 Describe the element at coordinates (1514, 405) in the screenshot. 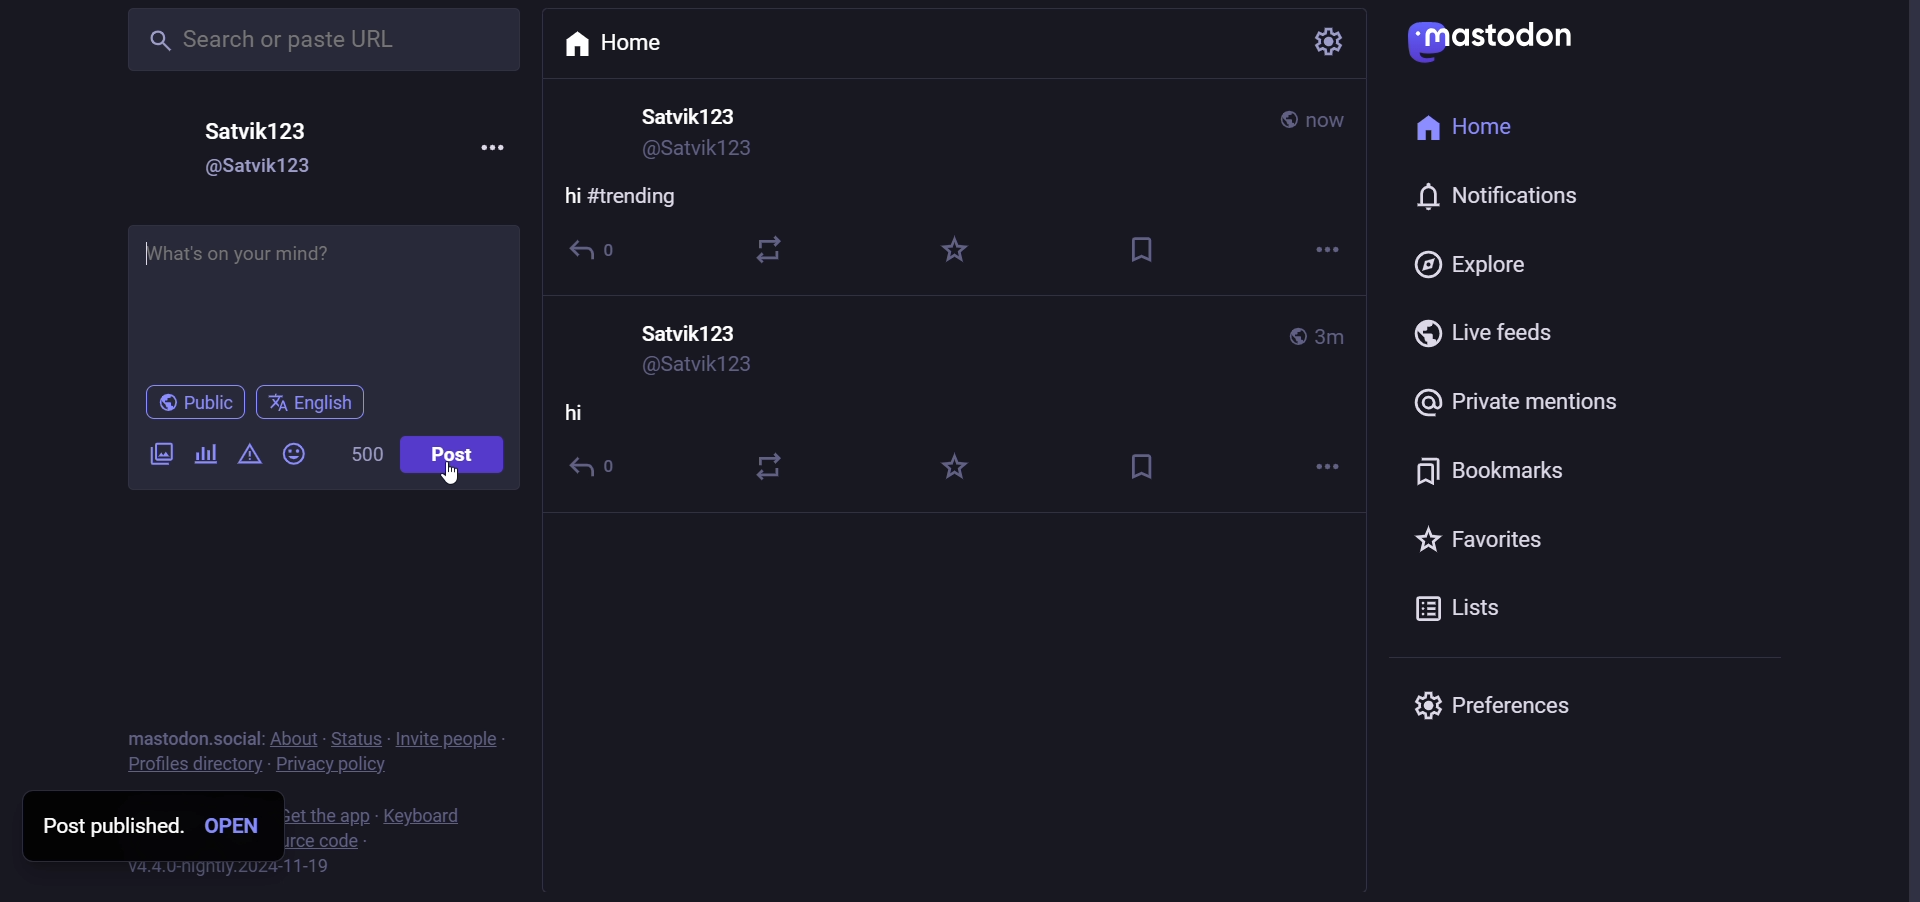

I see `private mention` at that location.